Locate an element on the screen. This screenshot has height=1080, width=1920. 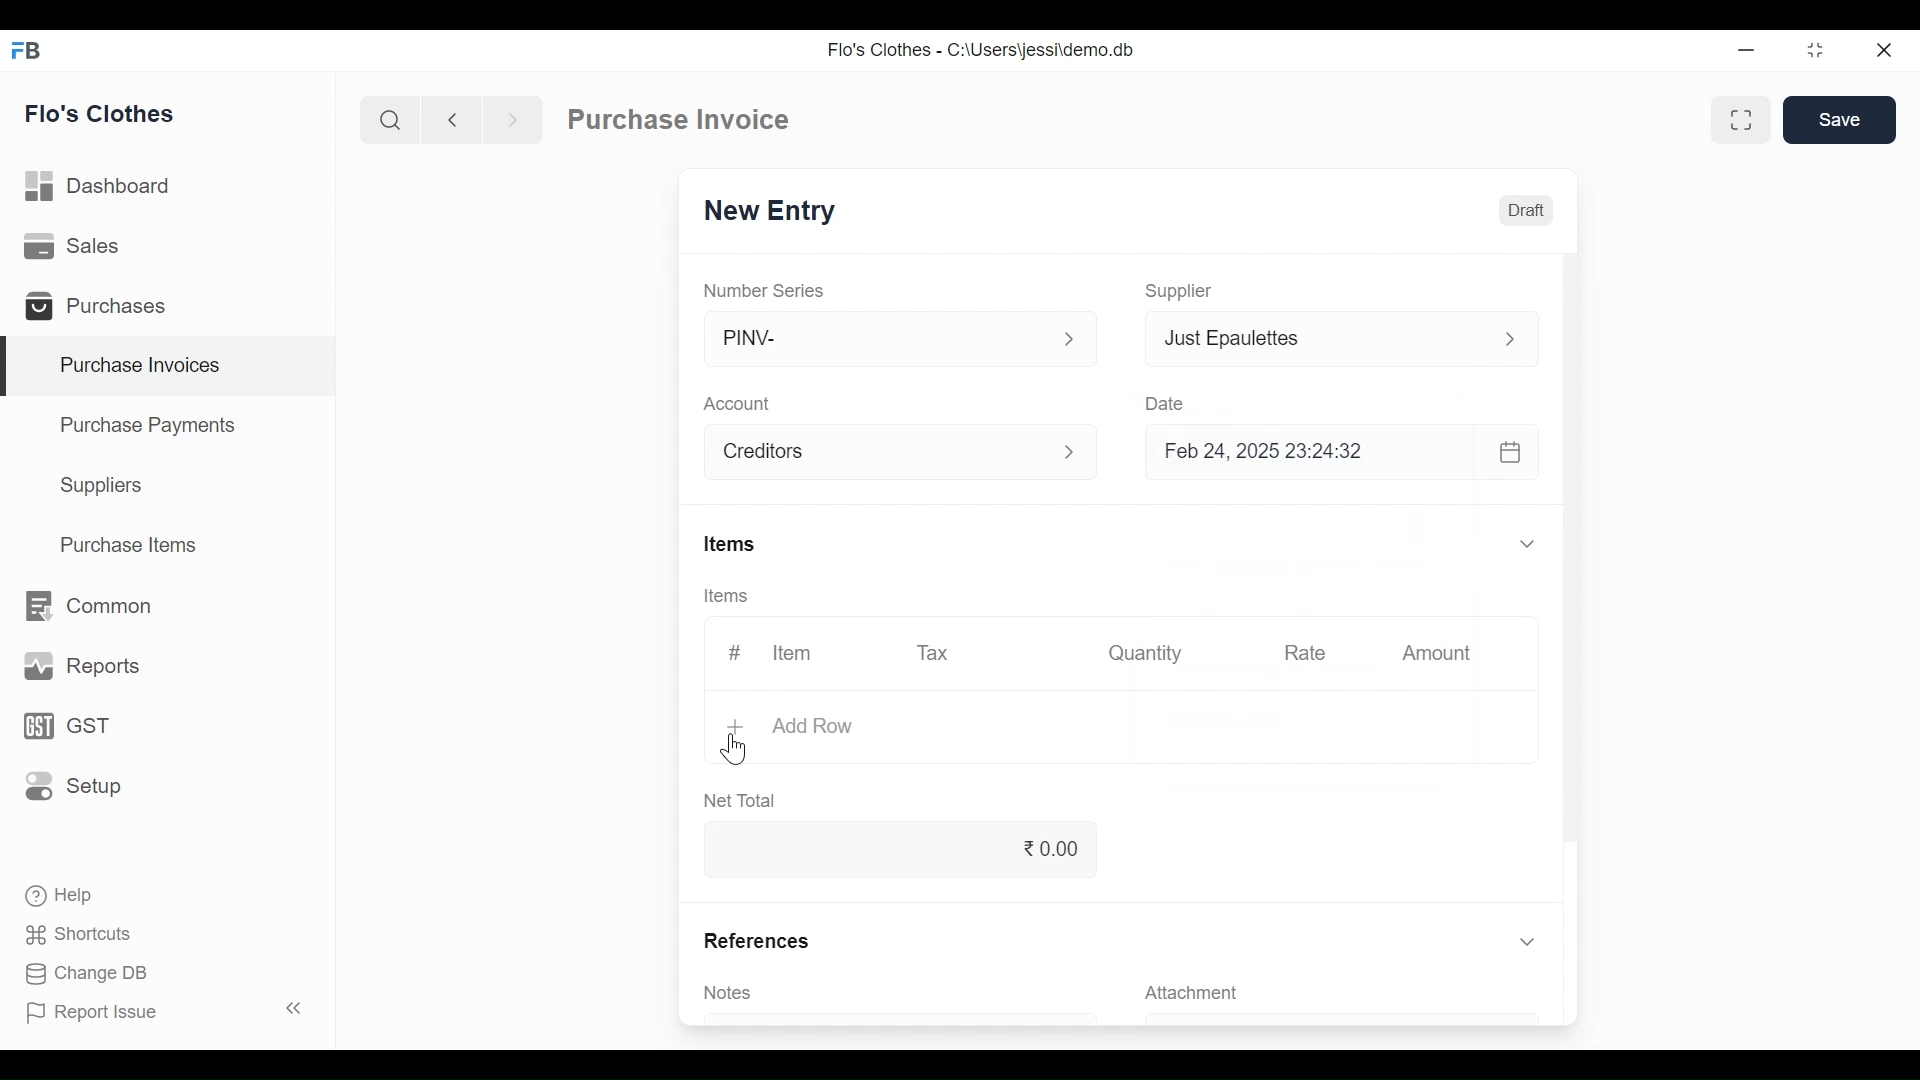
Close is located at coordinates (1884, 50).